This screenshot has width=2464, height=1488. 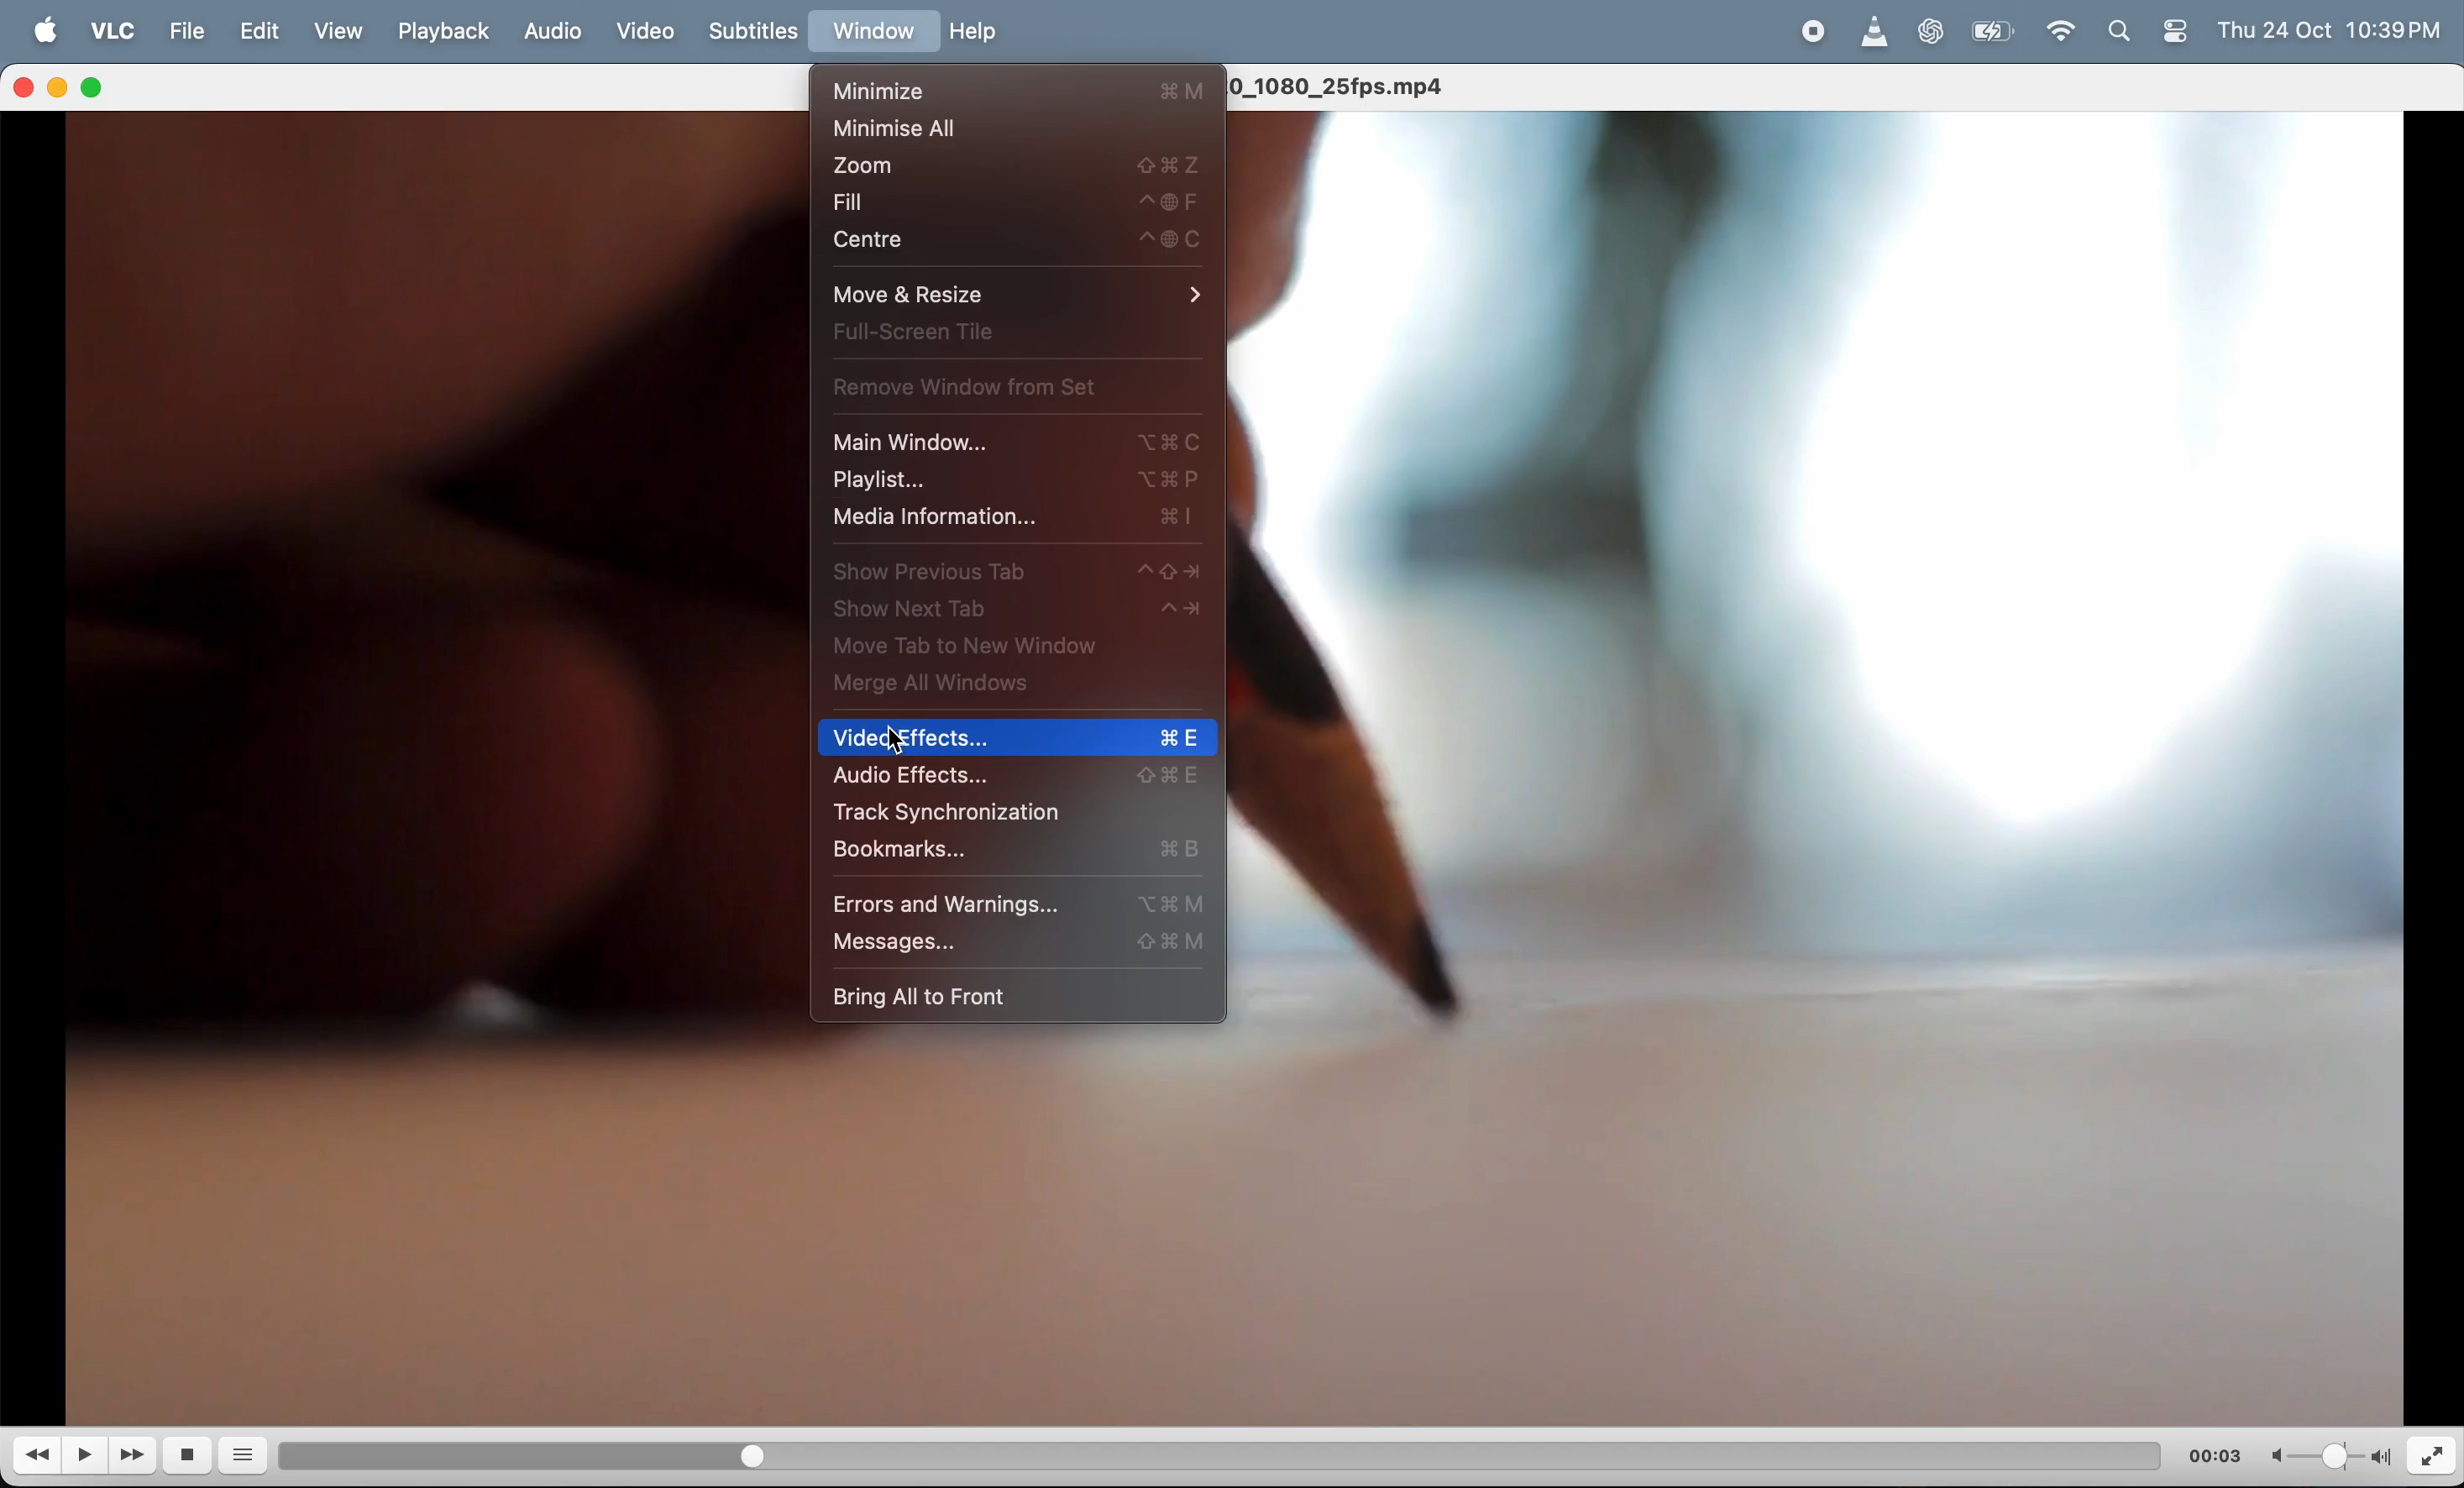 I want to click on media information, so click(x=1014, y=518).